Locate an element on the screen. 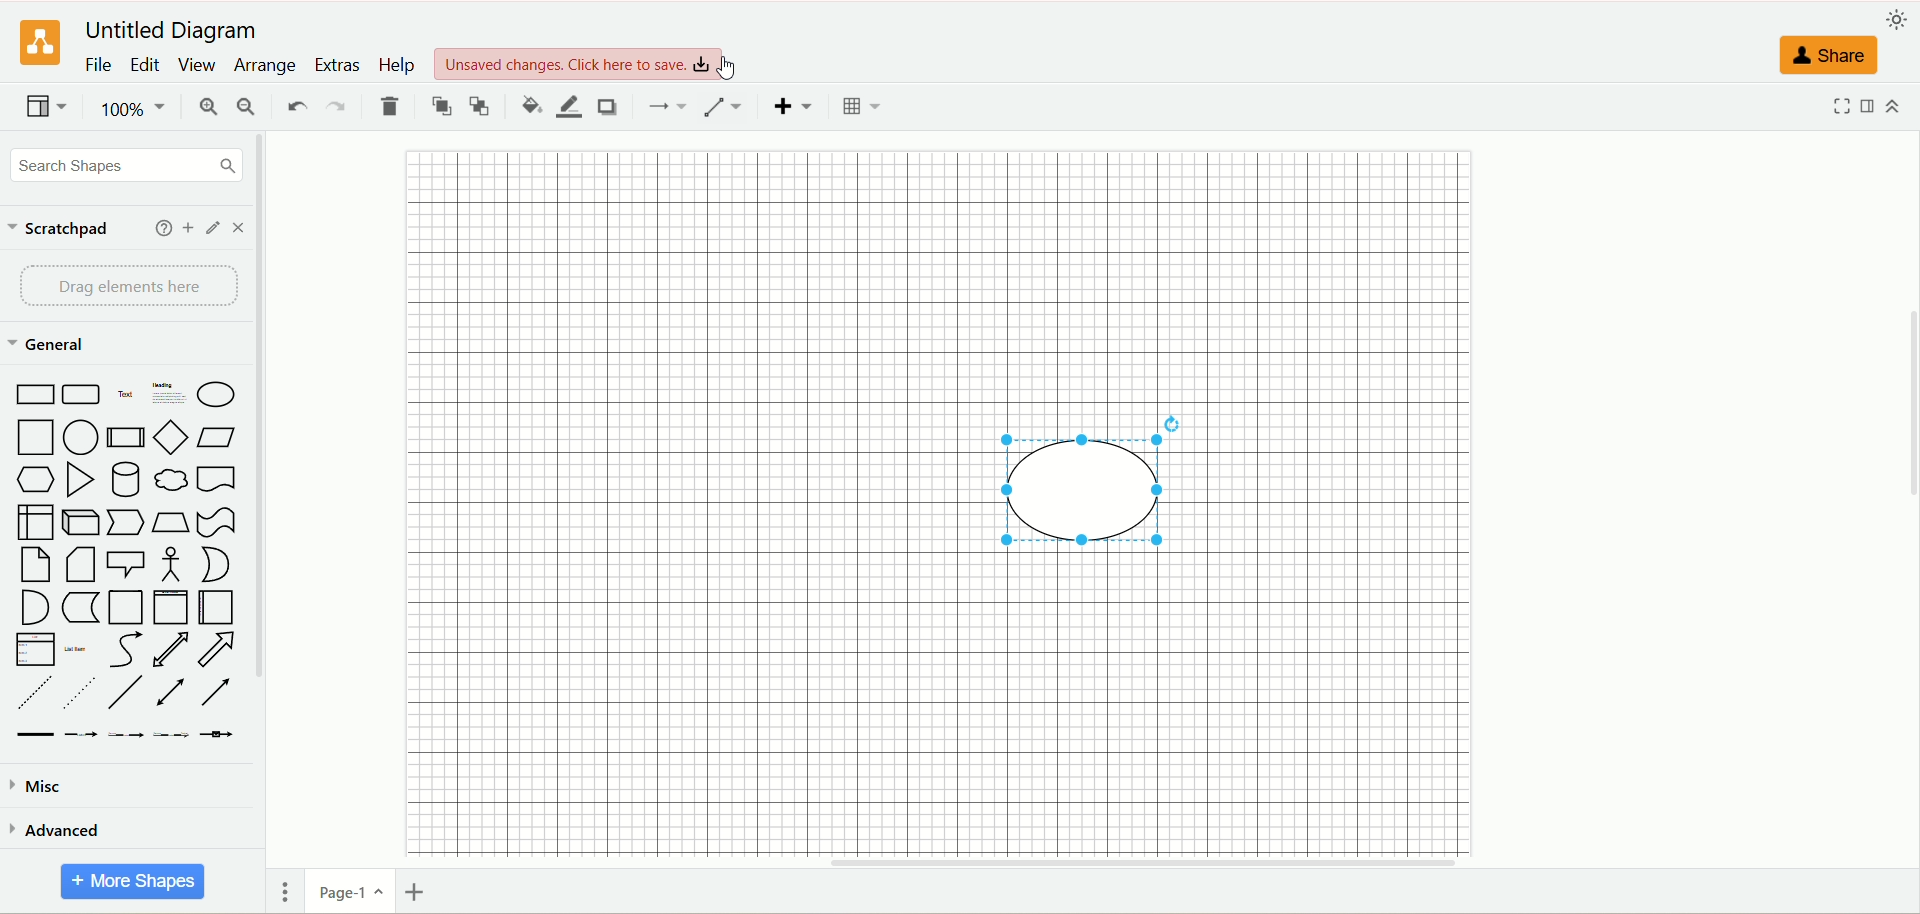 The width and height of the screenshot is (1920, 914). appearance is located at coordinates (1900, 19).